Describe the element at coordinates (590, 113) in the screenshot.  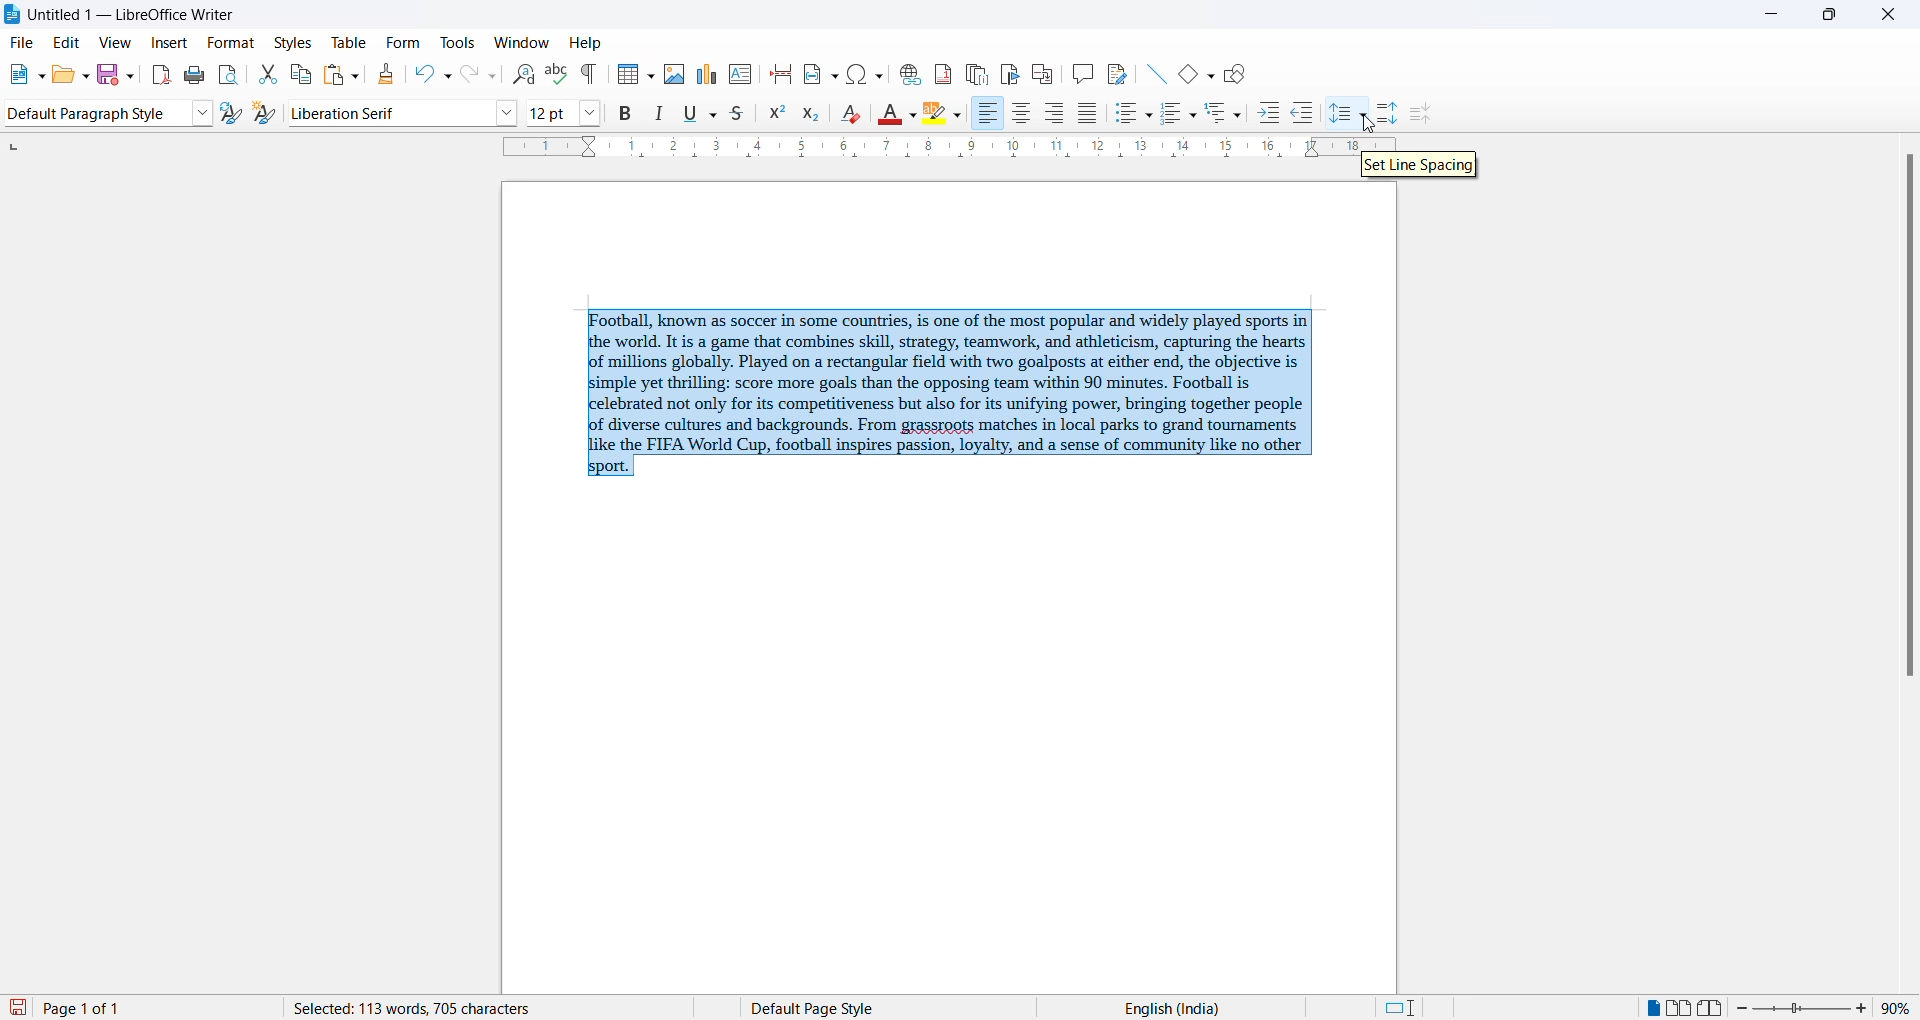
I see `font size options` at that location.